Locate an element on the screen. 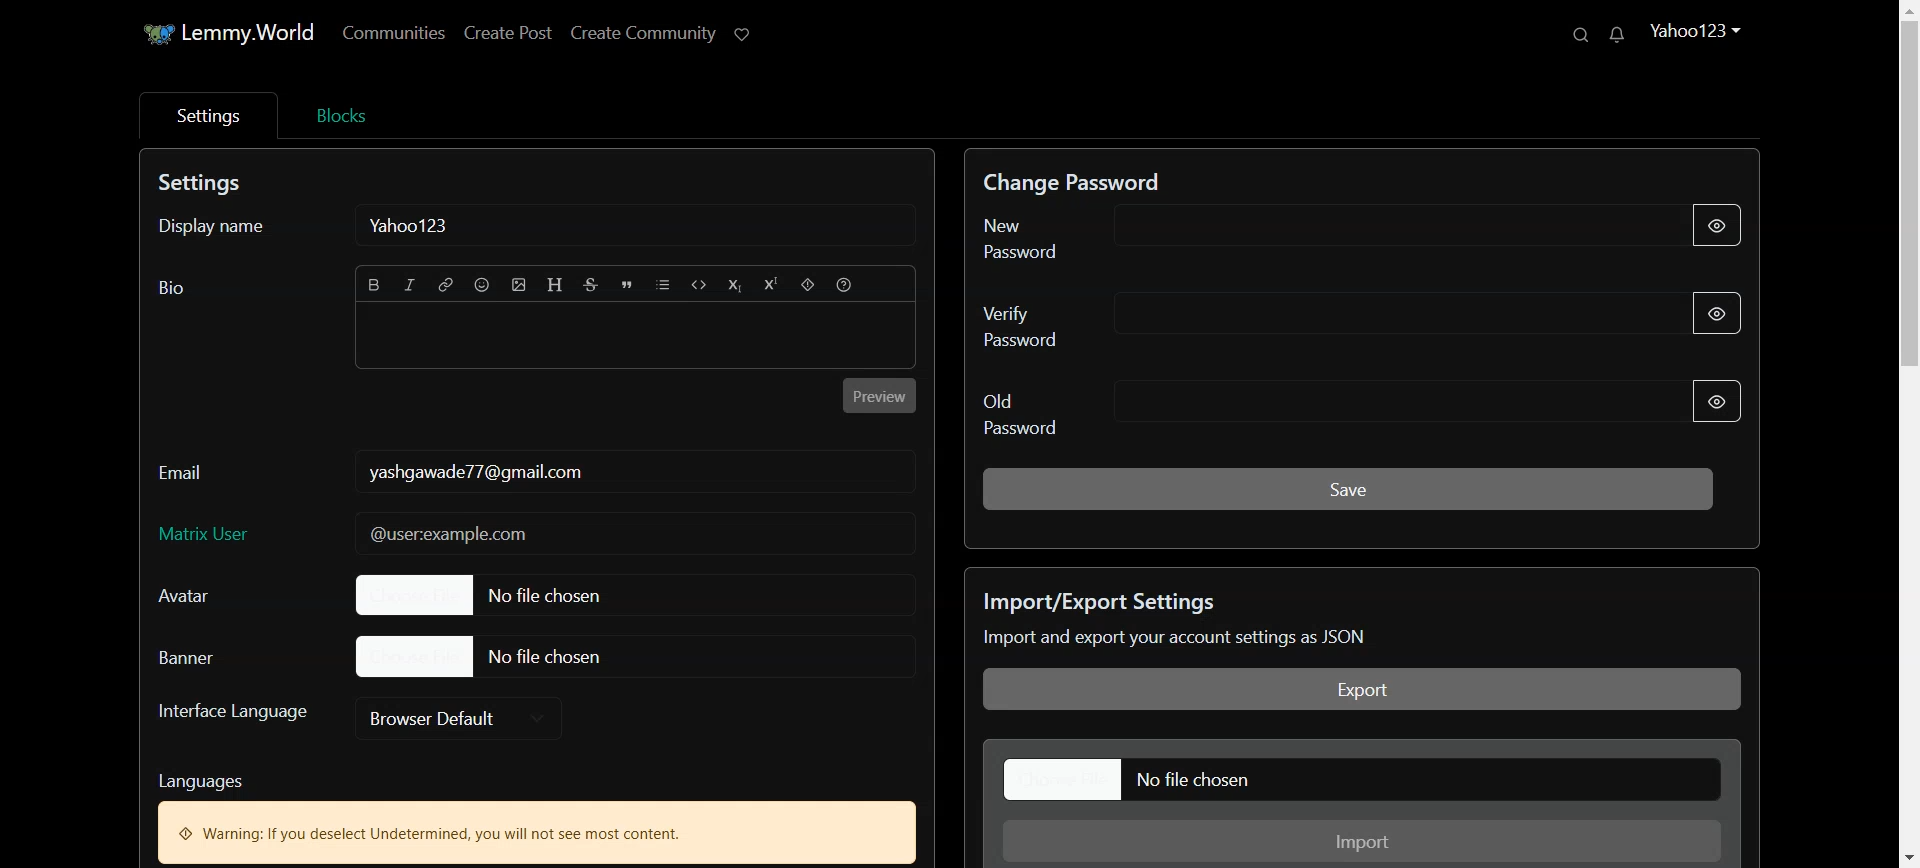  Text is located at coordinates (172, 288).